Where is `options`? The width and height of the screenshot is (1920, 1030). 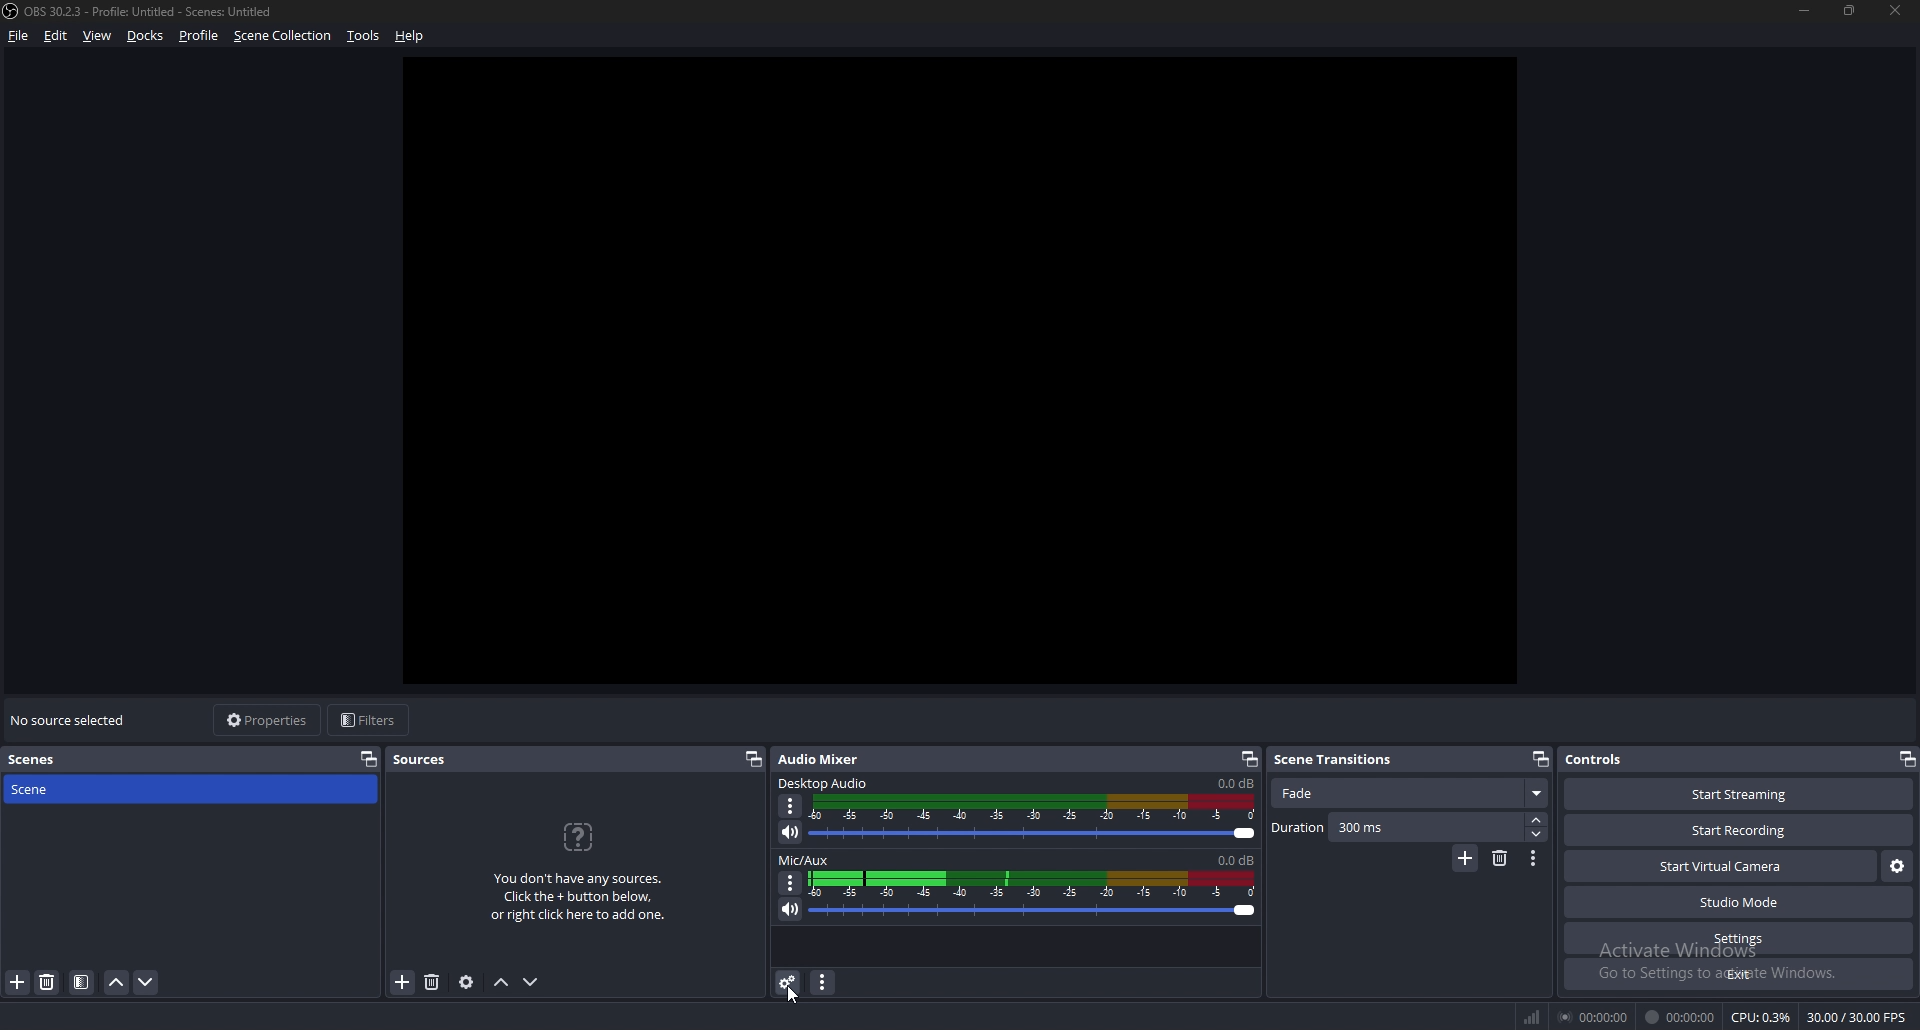
options is located at coordinates (1535, 858).